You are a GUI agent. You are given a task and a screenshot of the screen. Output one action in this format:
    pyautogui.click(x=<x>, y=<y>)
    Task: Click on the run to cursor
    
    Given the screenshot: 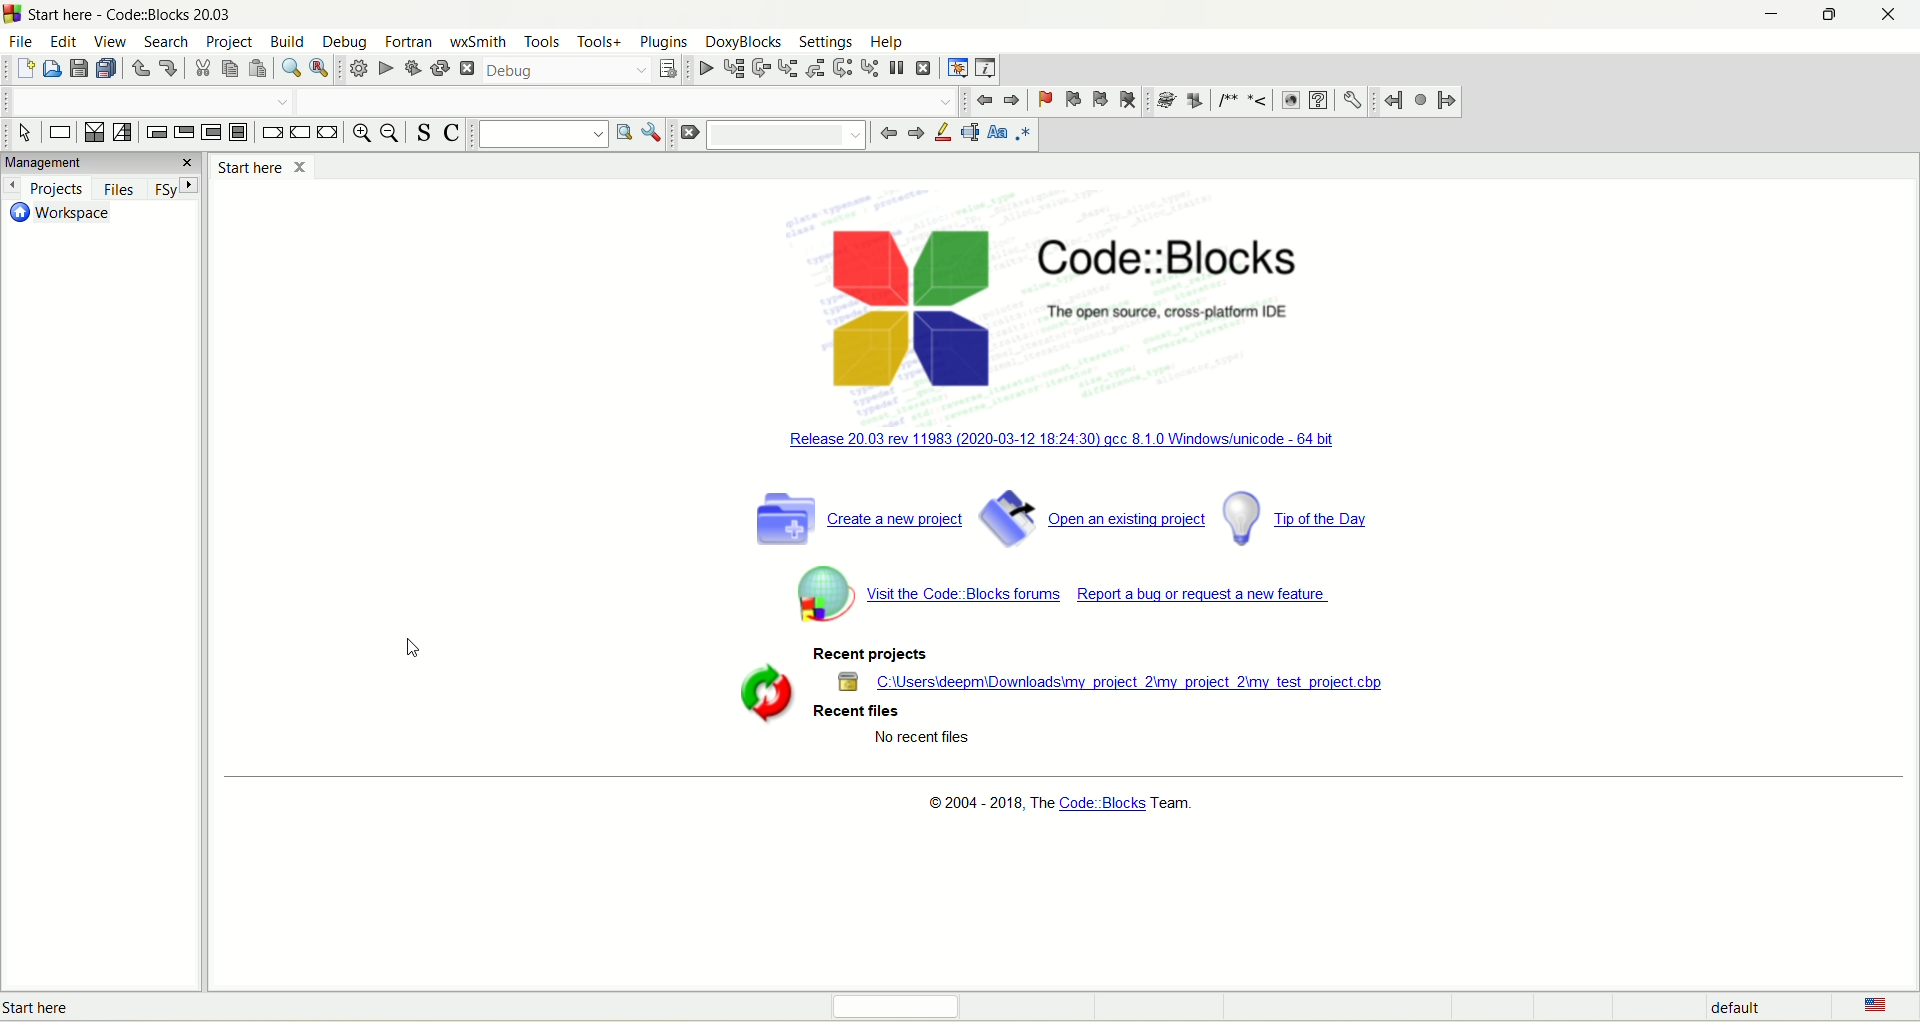 What is the action you would take?
    pyautogui.click(x=733, y=69)
    